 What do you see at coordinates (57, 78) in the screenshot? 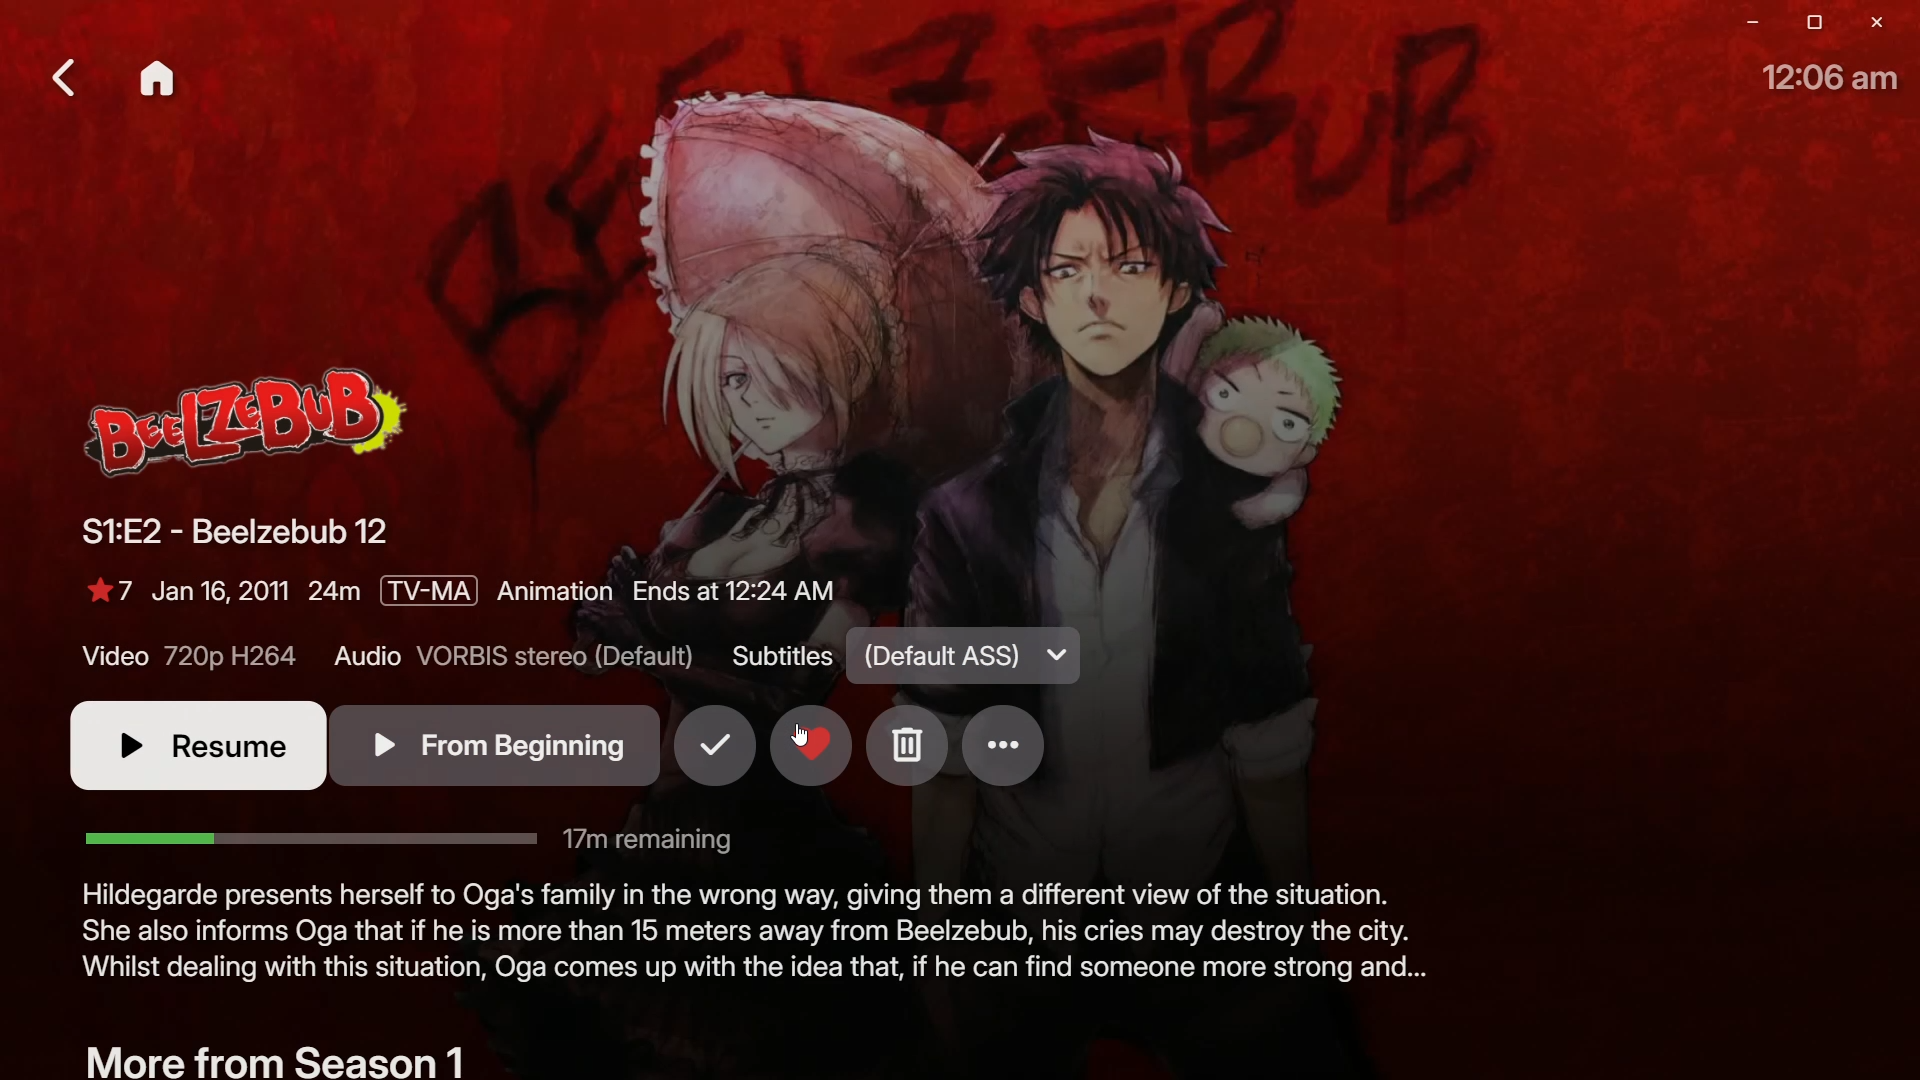
I see `Back` at bounding box center [57, 78].